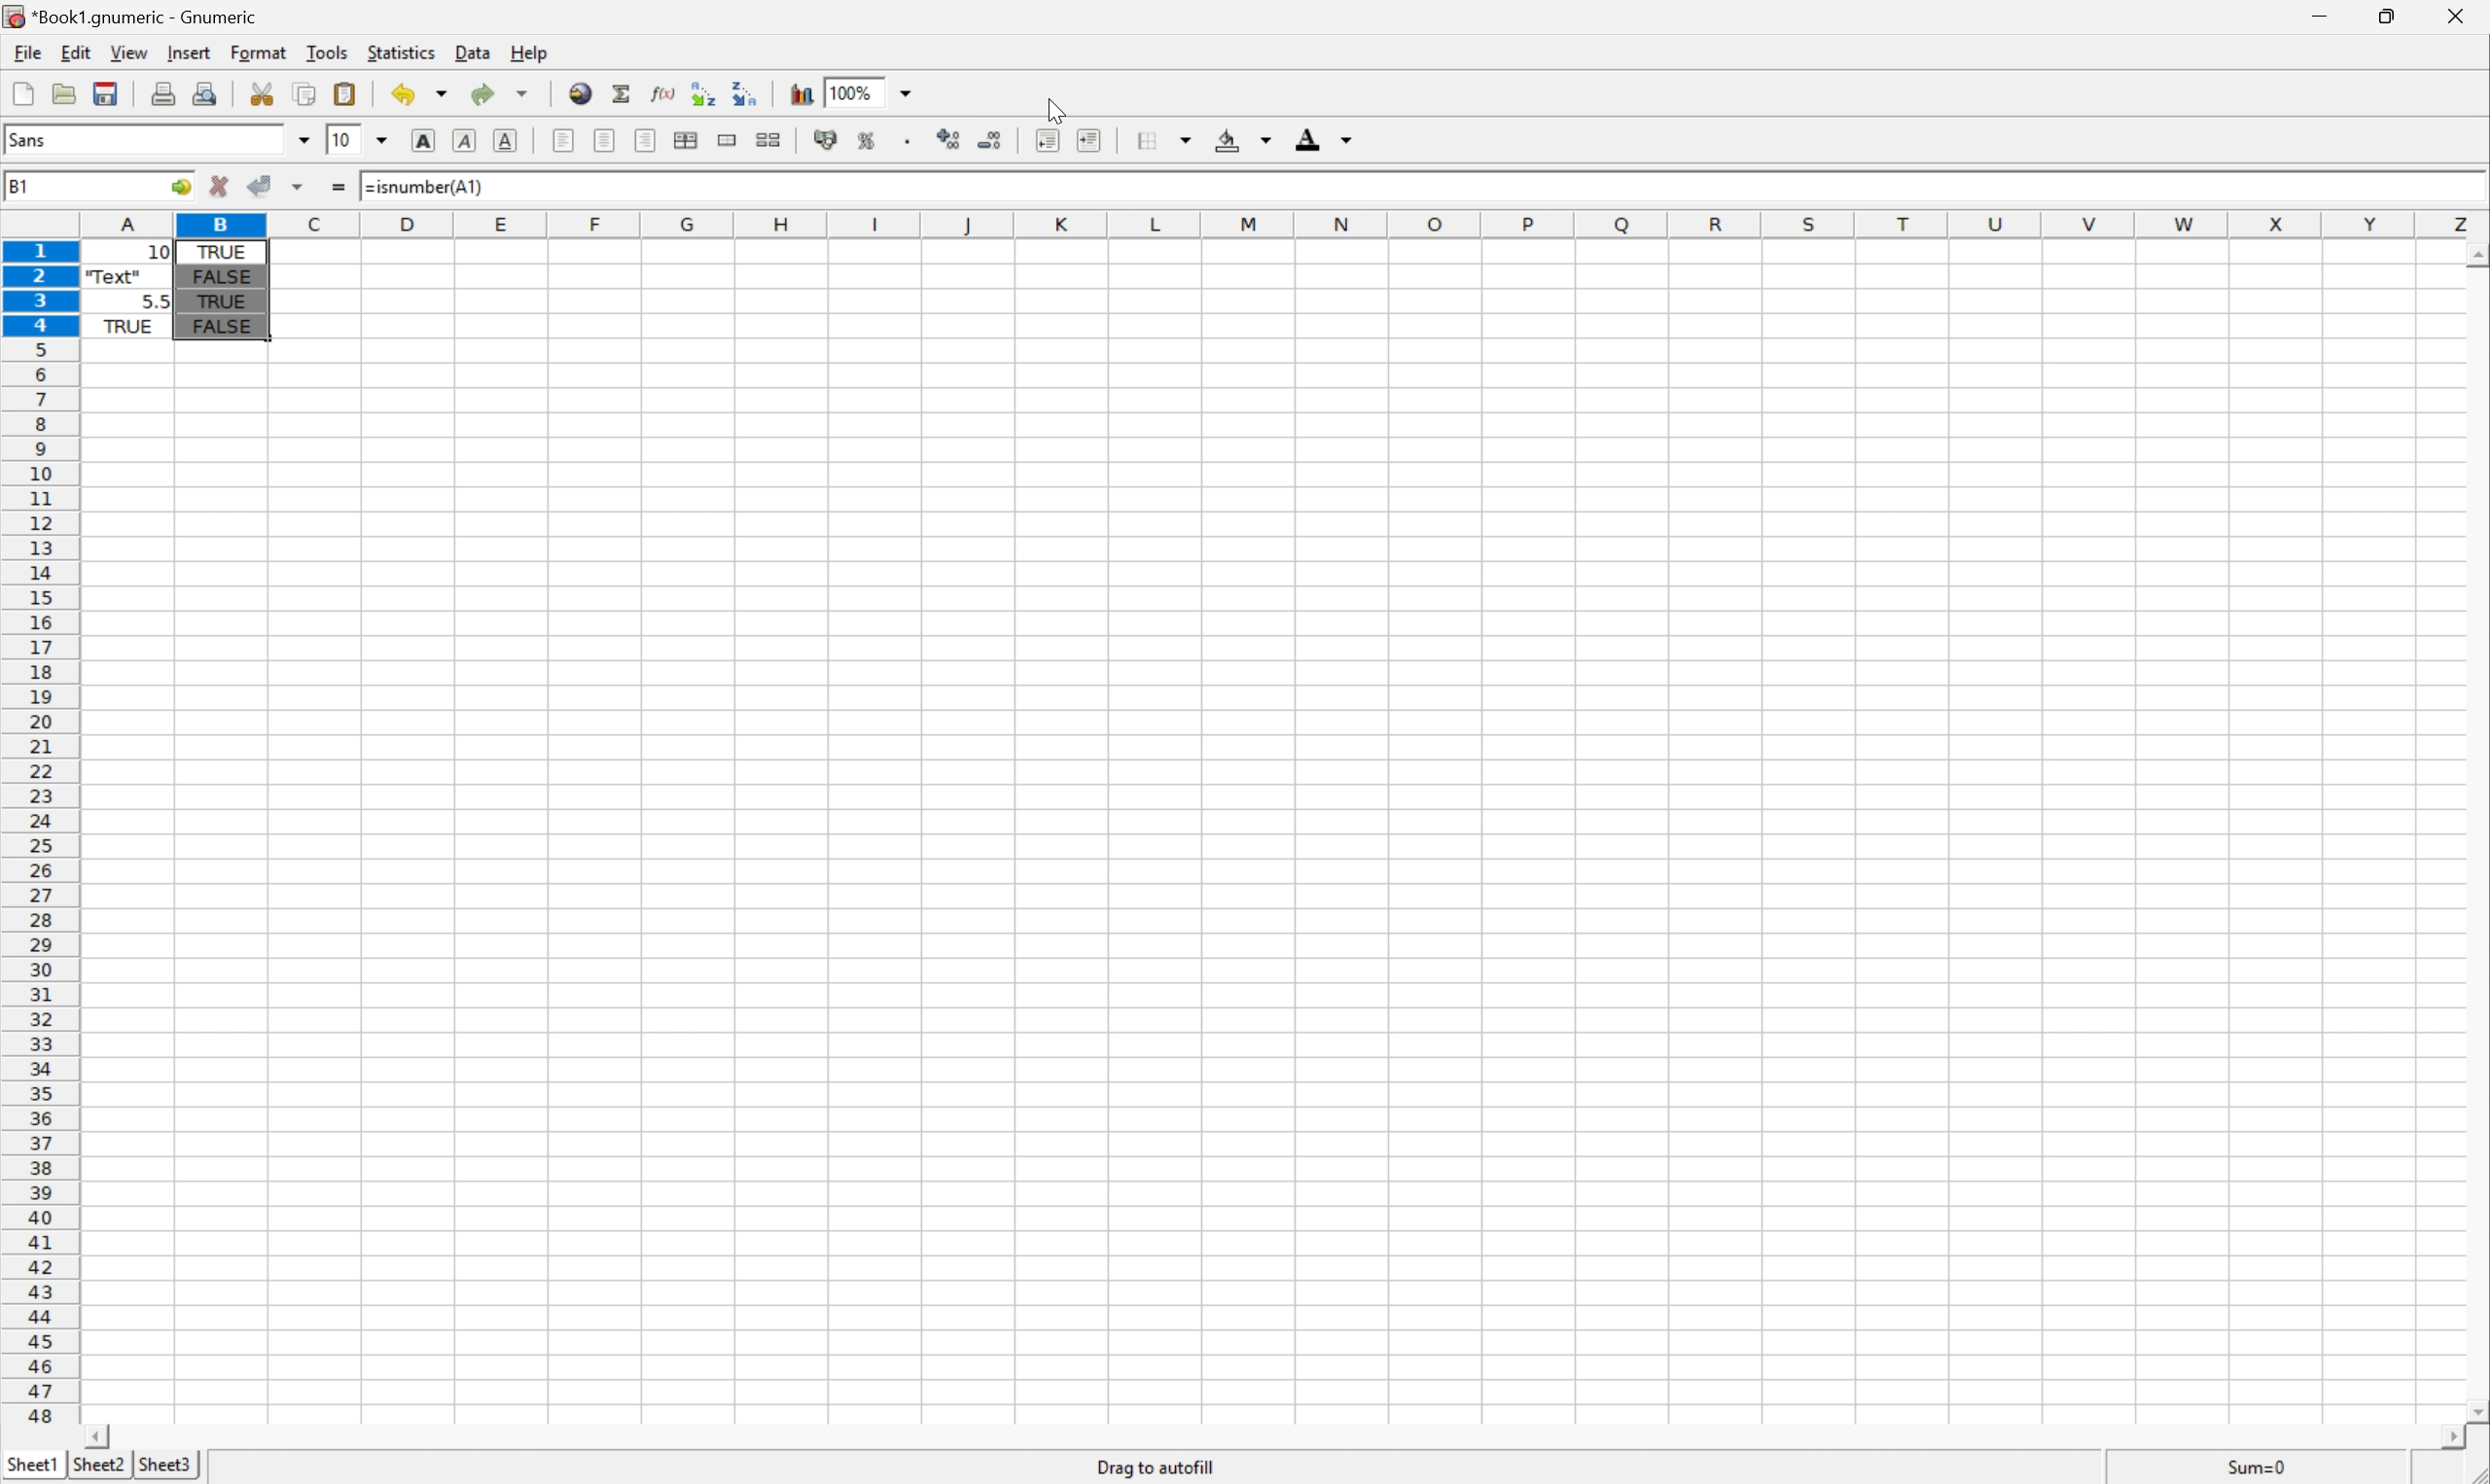 The height and width of the screenshot is (1484, 2490). What do you see at coordinates (1093, 140) in the screenshot?
I see `Increase indent, and align the contents to the left` at bounding box center [1093, 140].